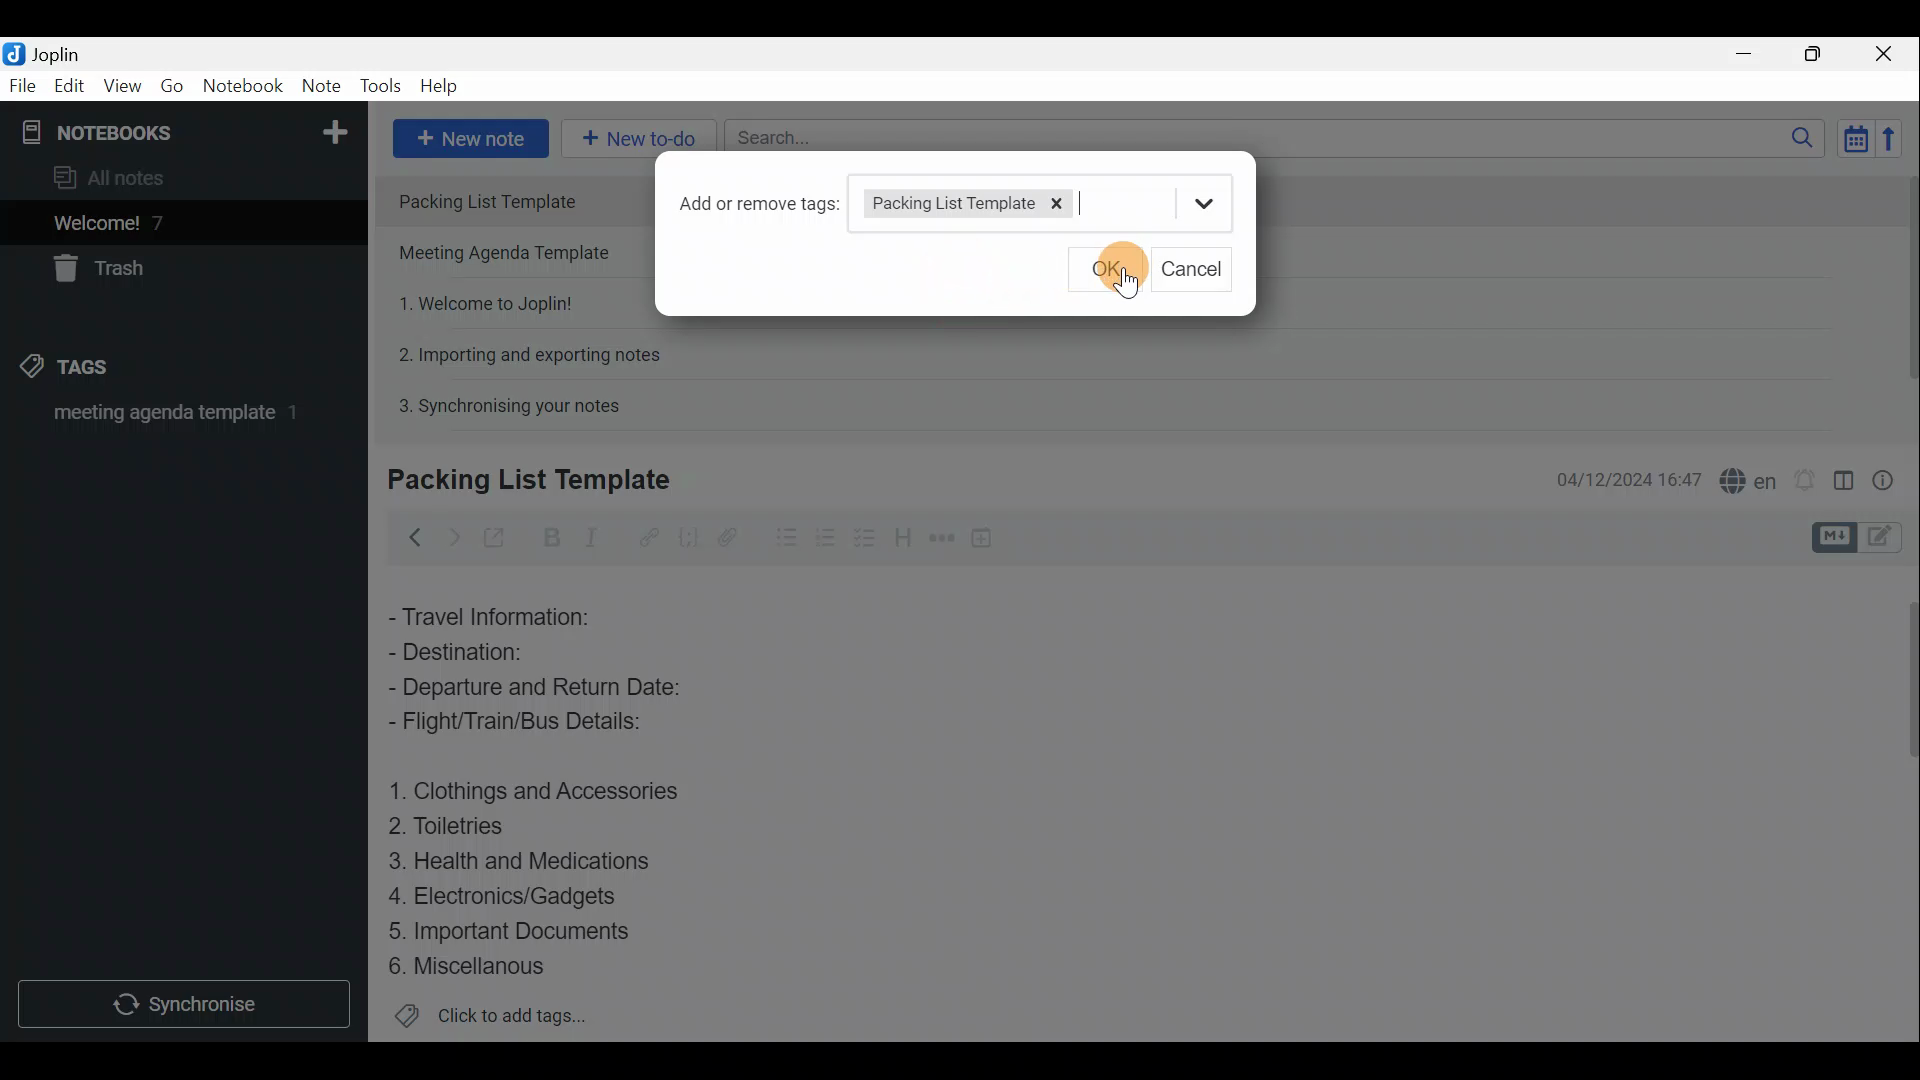  Describe the element at coordinates (496, 535) in the screenshot. I see `Toggle external editing` at that location.